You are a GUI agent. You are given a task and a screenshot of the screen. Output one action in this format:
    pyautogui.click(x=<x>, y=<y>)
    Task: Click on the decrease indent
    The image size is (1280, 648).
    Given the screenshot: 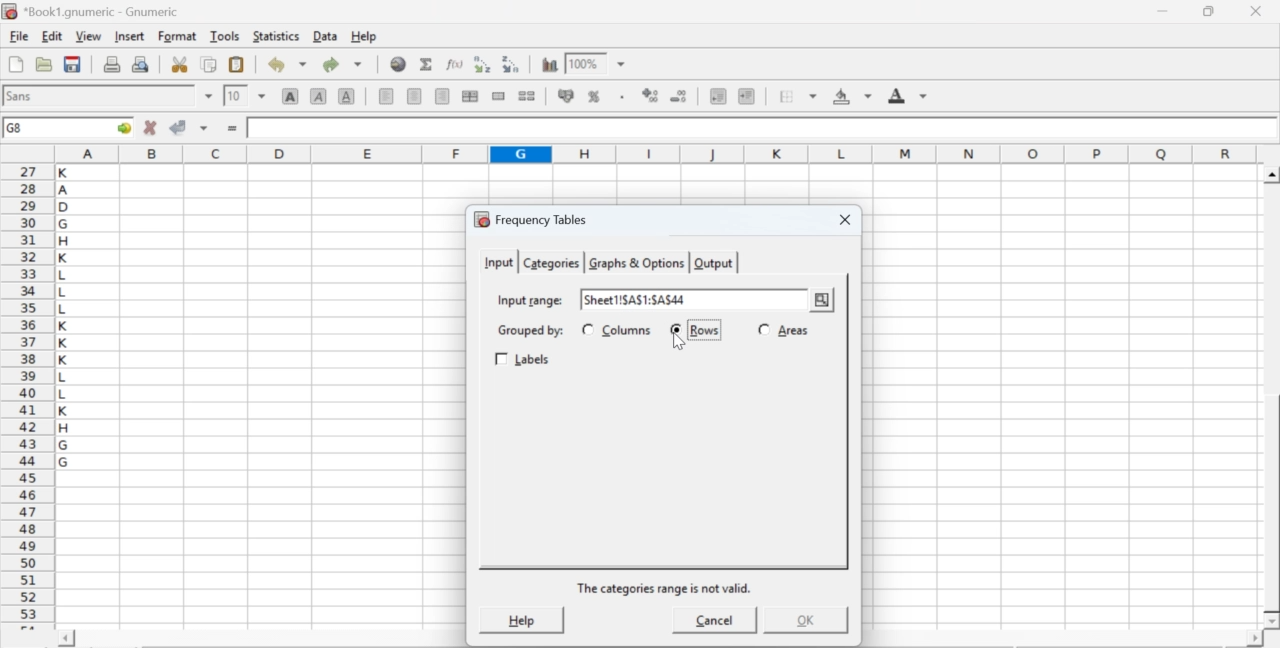 What is the action you would take?
    pyautogui.click(x=718, y=95)
    